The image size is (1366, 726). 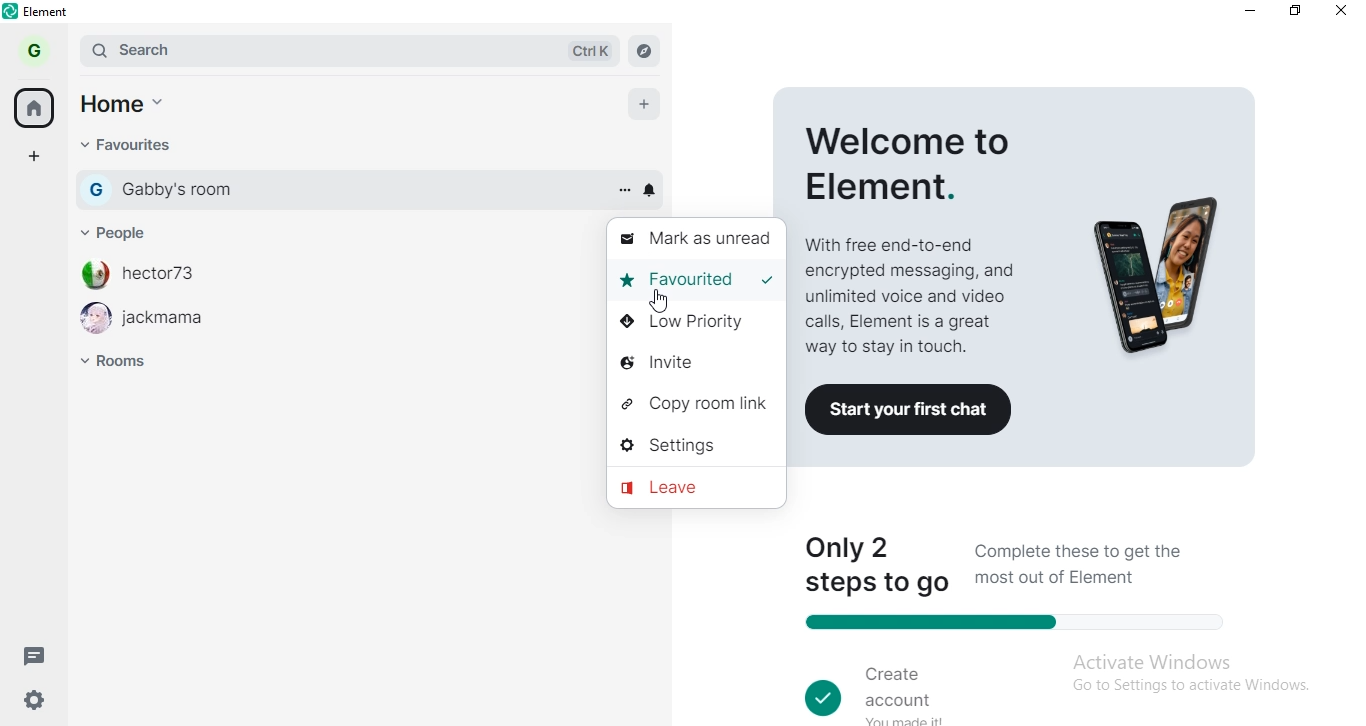 I want to click on settings, so click(x=691, y=448).